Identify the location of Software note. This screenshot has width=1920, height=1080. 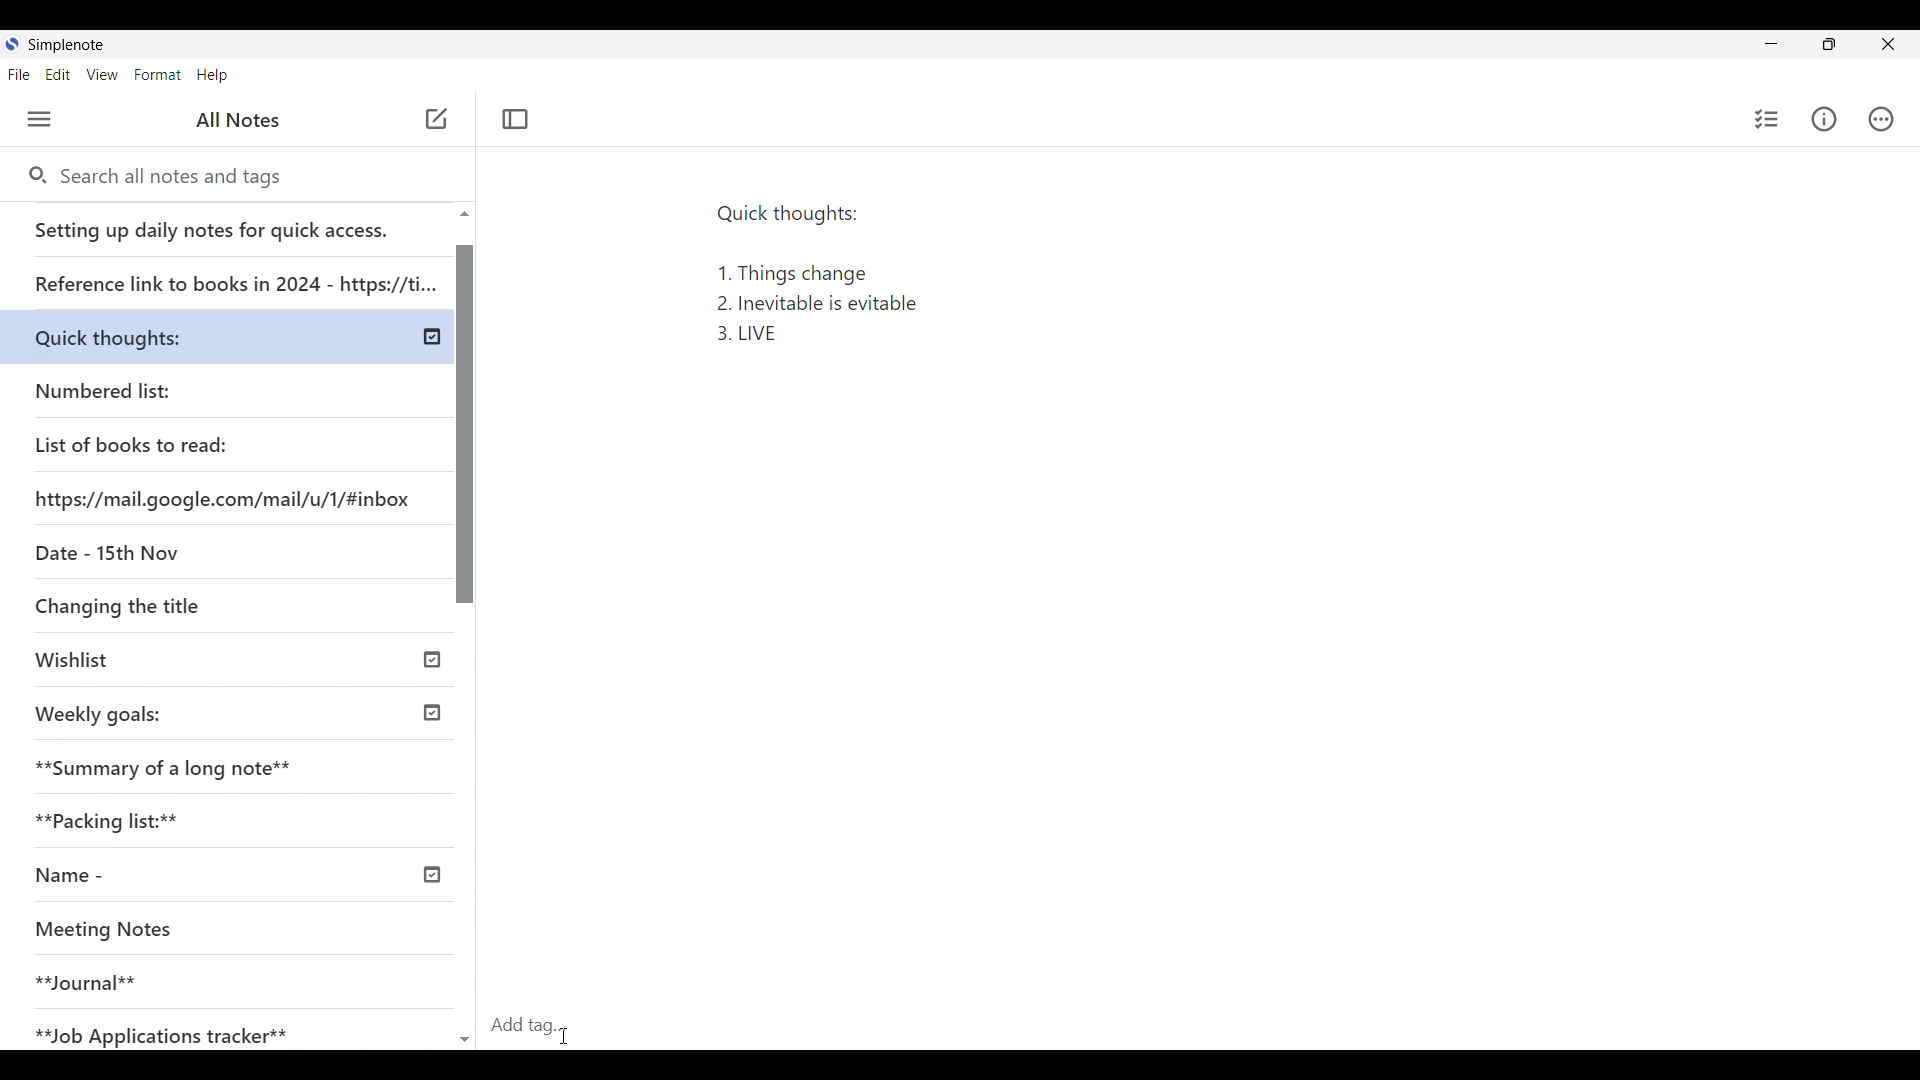
(69, 45).